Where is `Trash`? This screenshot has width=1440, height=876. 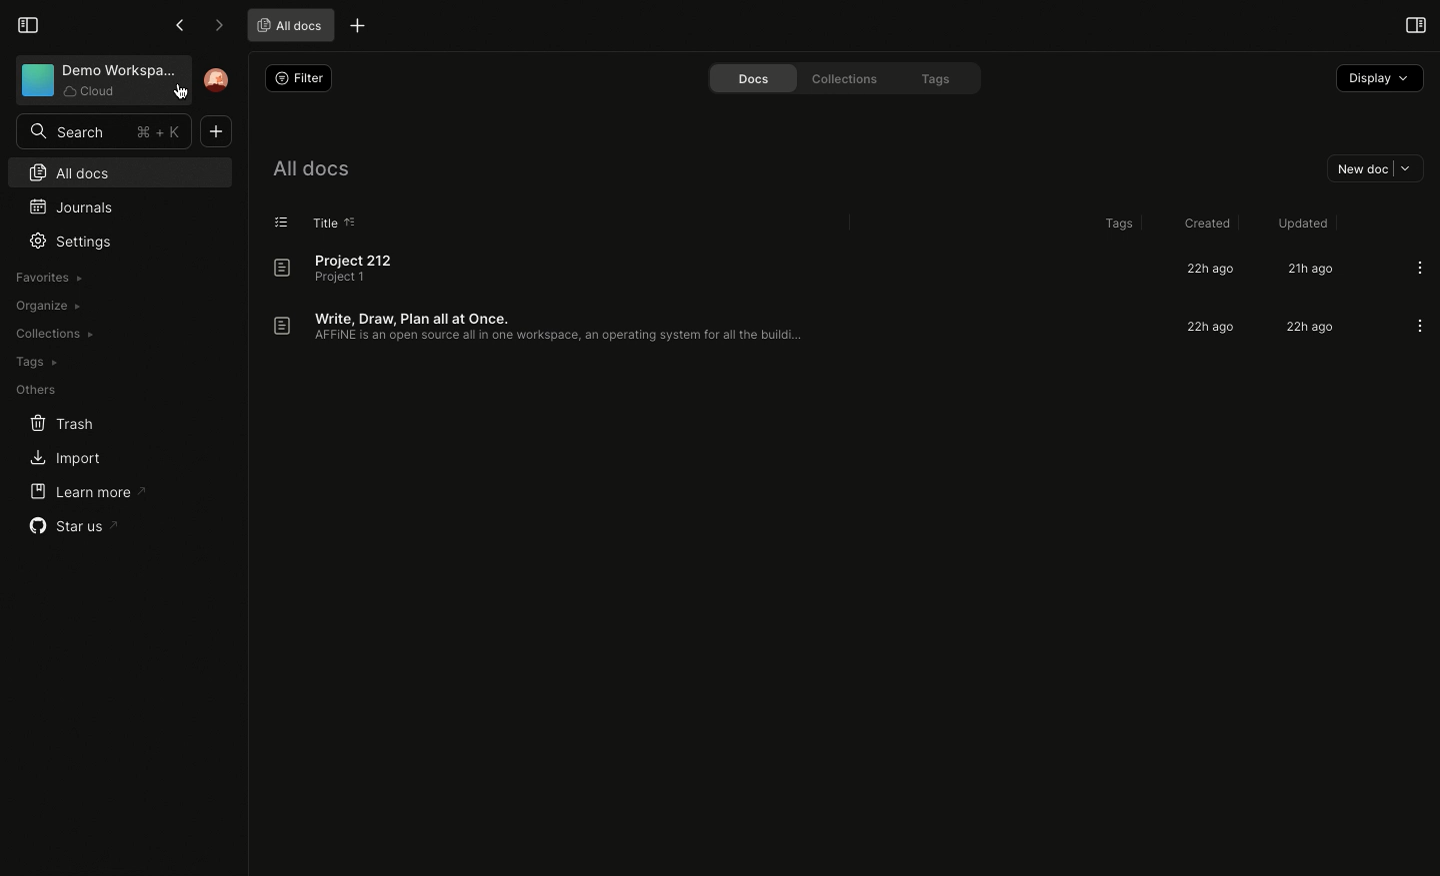 Trash is located at coordinates (62, 424).